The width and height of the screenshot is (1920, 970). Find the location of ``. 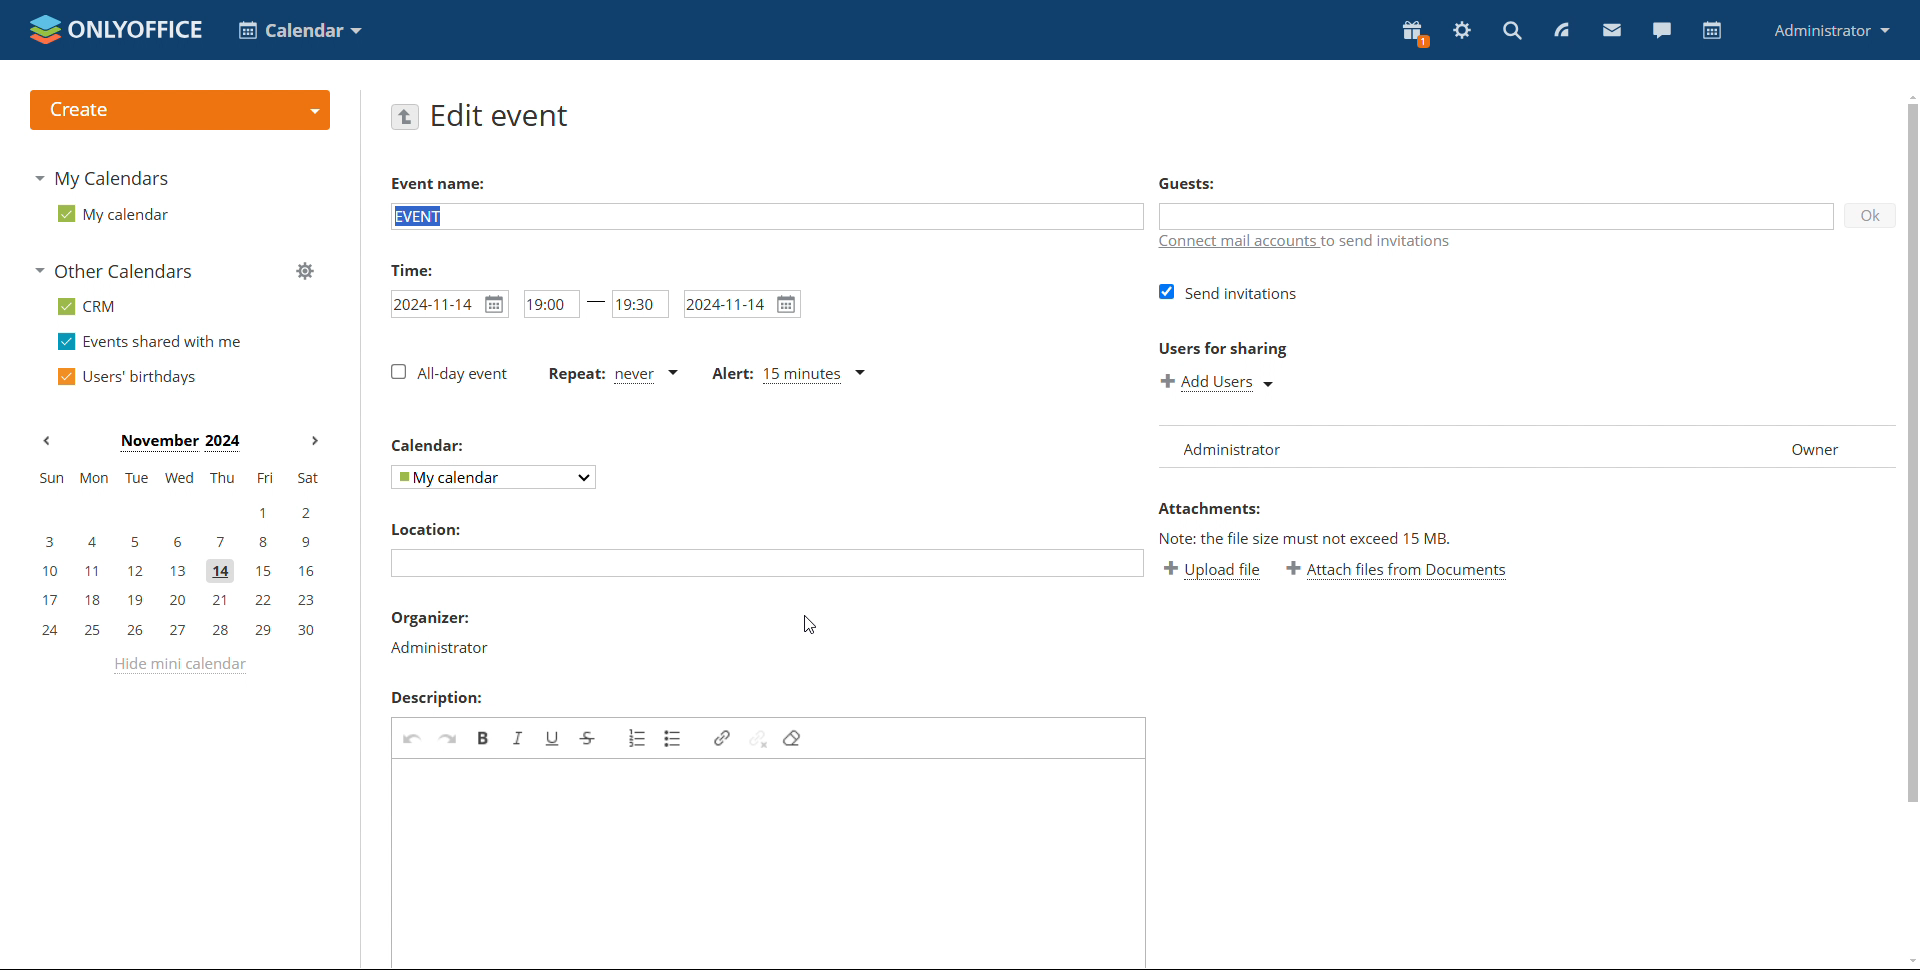

 is located at coordinates (502, 116).